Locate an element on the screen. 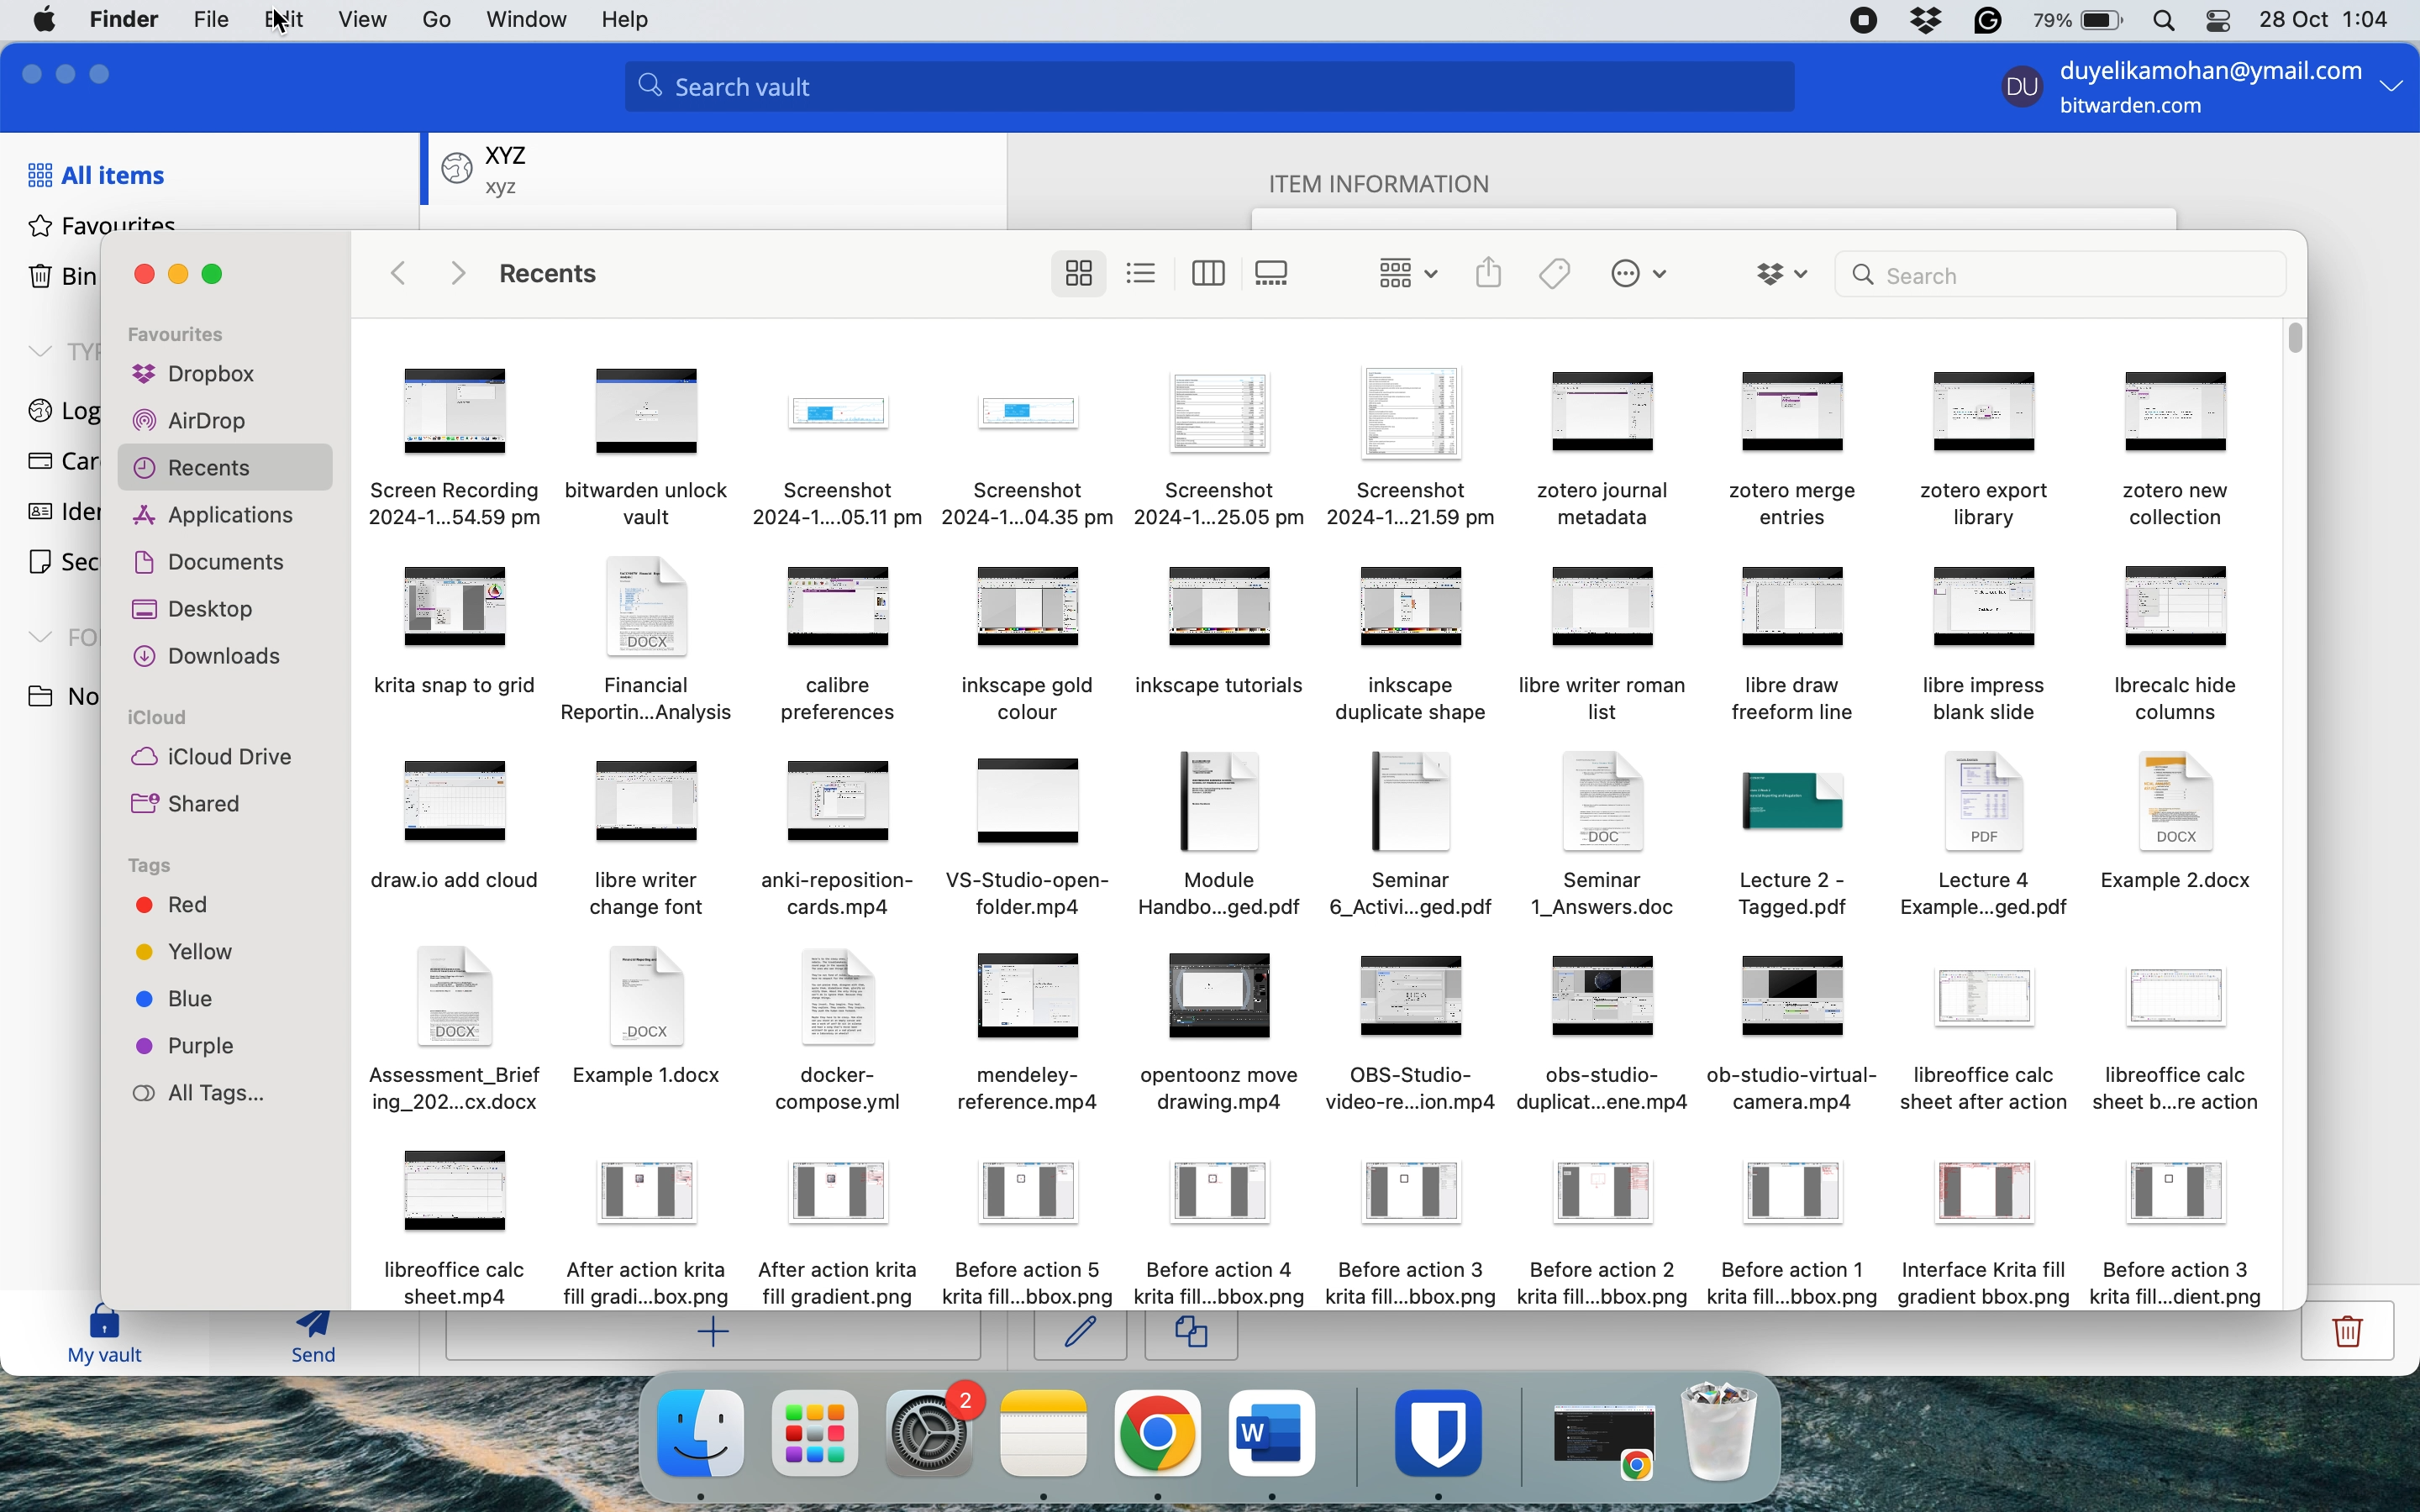 This screenshot has height=1512, width=2420. edit is located at coordinates (277, 23).